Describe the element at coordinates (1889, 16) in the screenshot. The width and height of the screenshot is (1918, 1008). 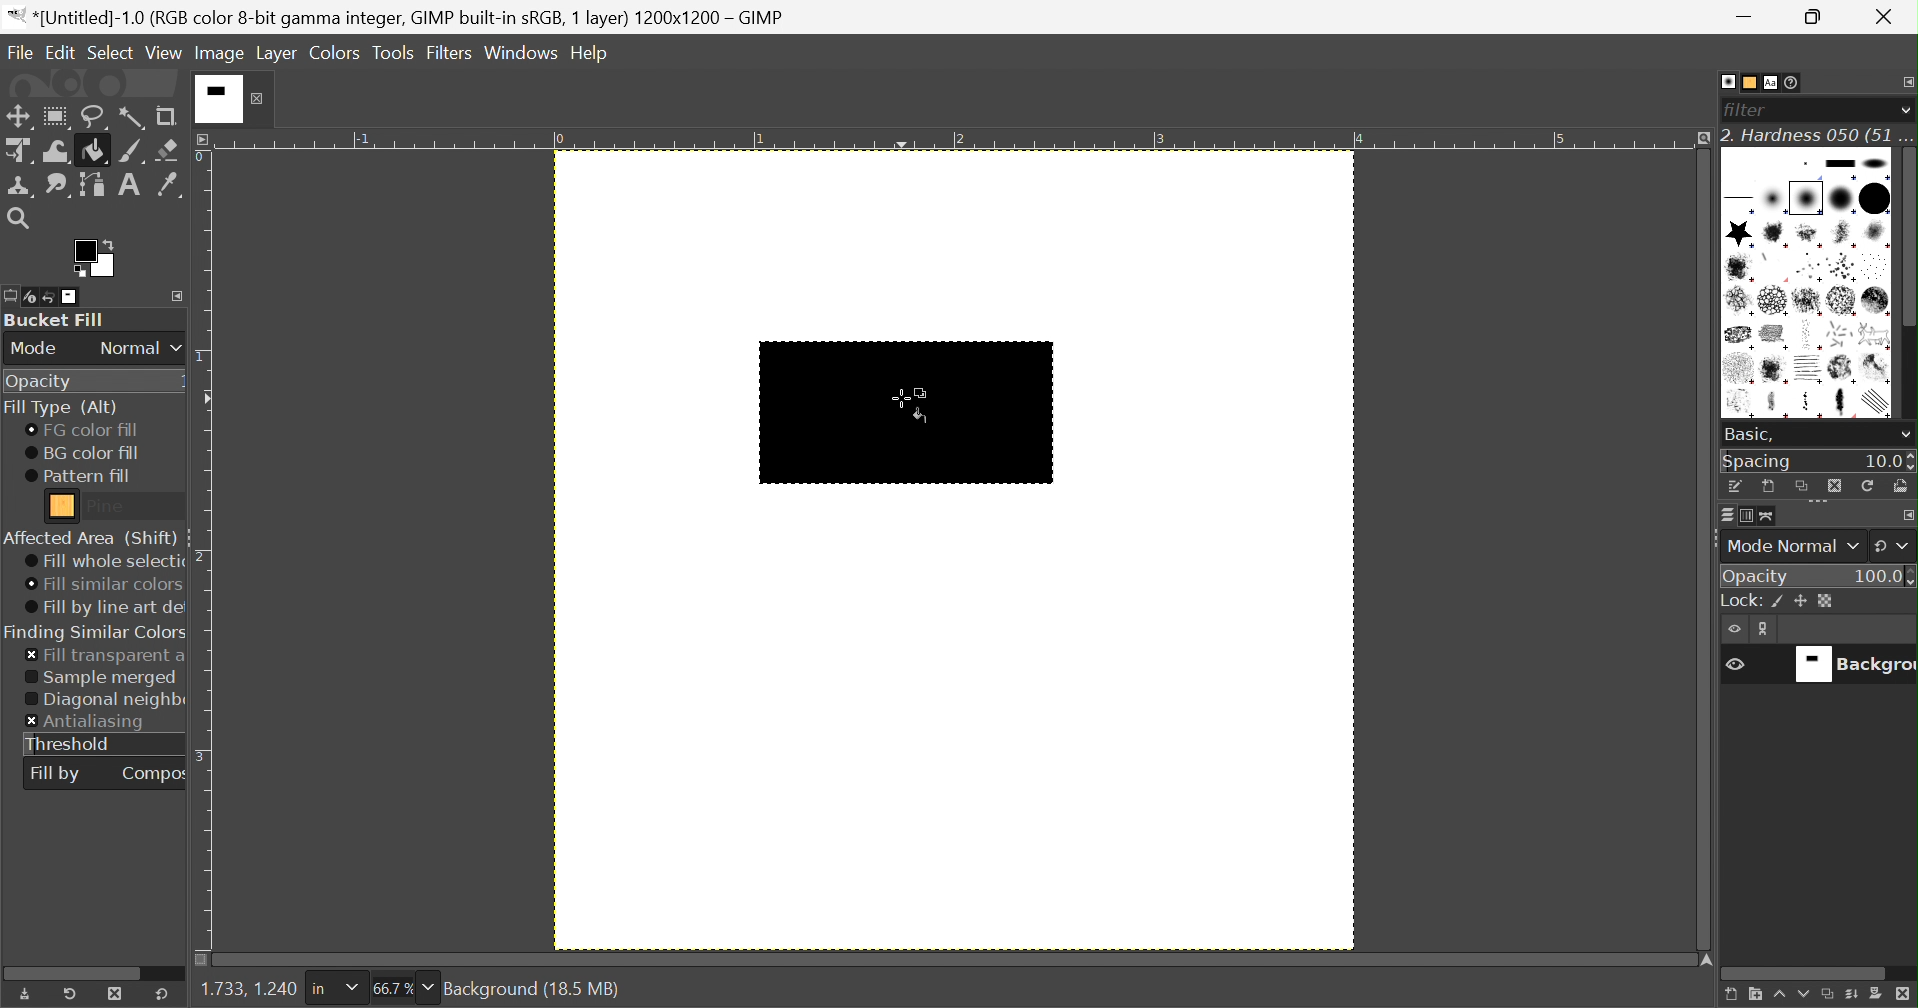
I see `Close` at that location.